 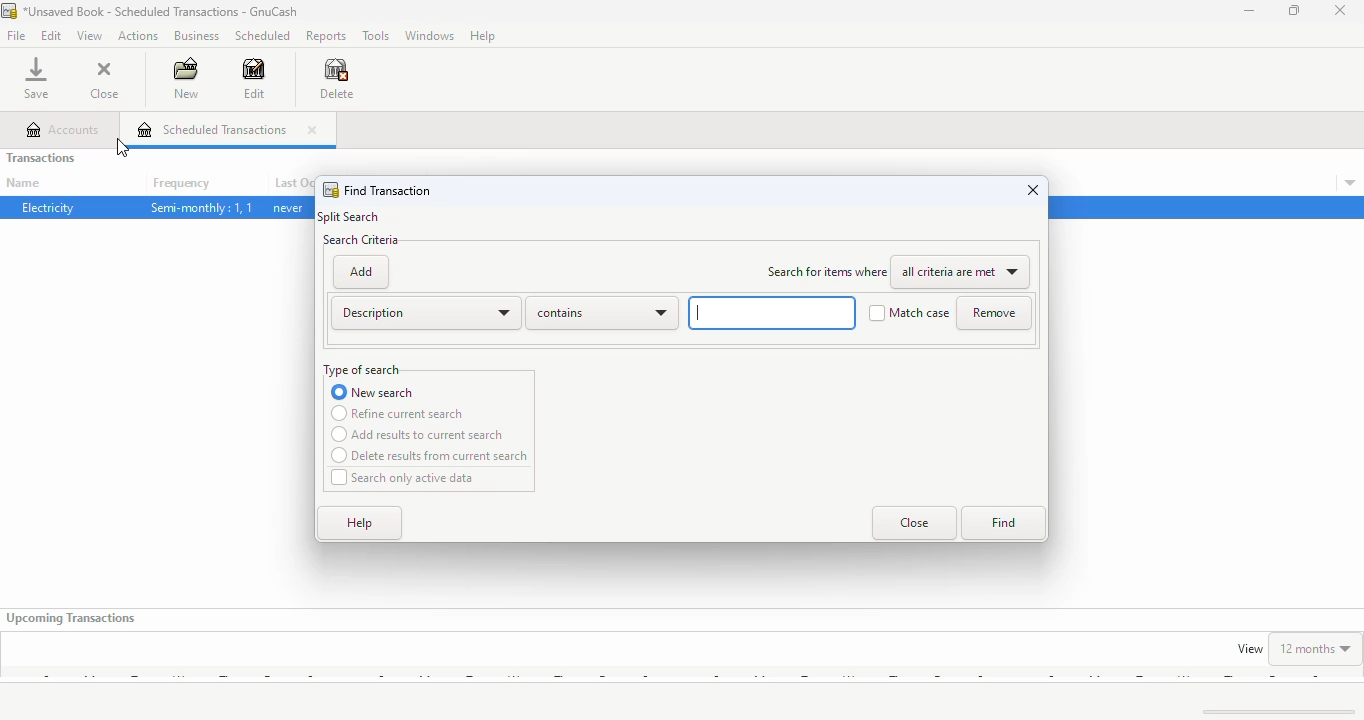 I want to click on business, so click(x=198, y=35).